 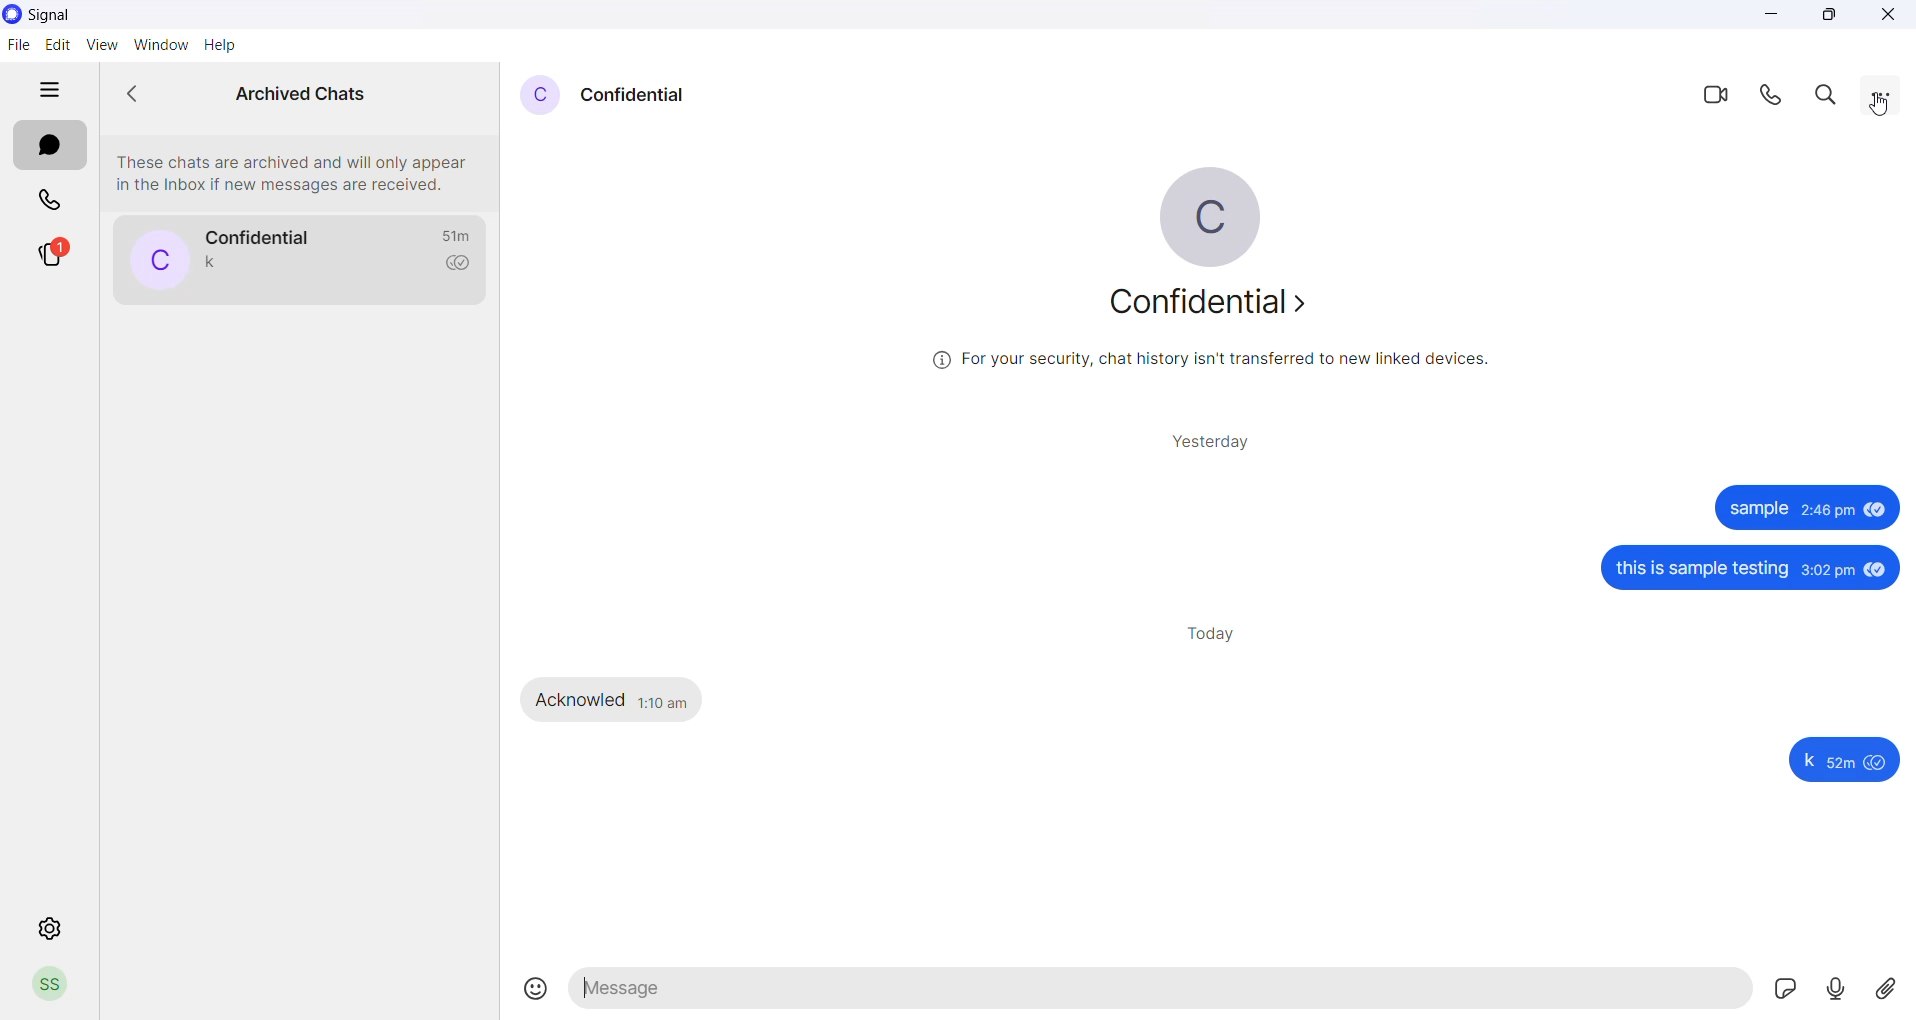 I want to click on security related text, so click(x=1221, y=364).